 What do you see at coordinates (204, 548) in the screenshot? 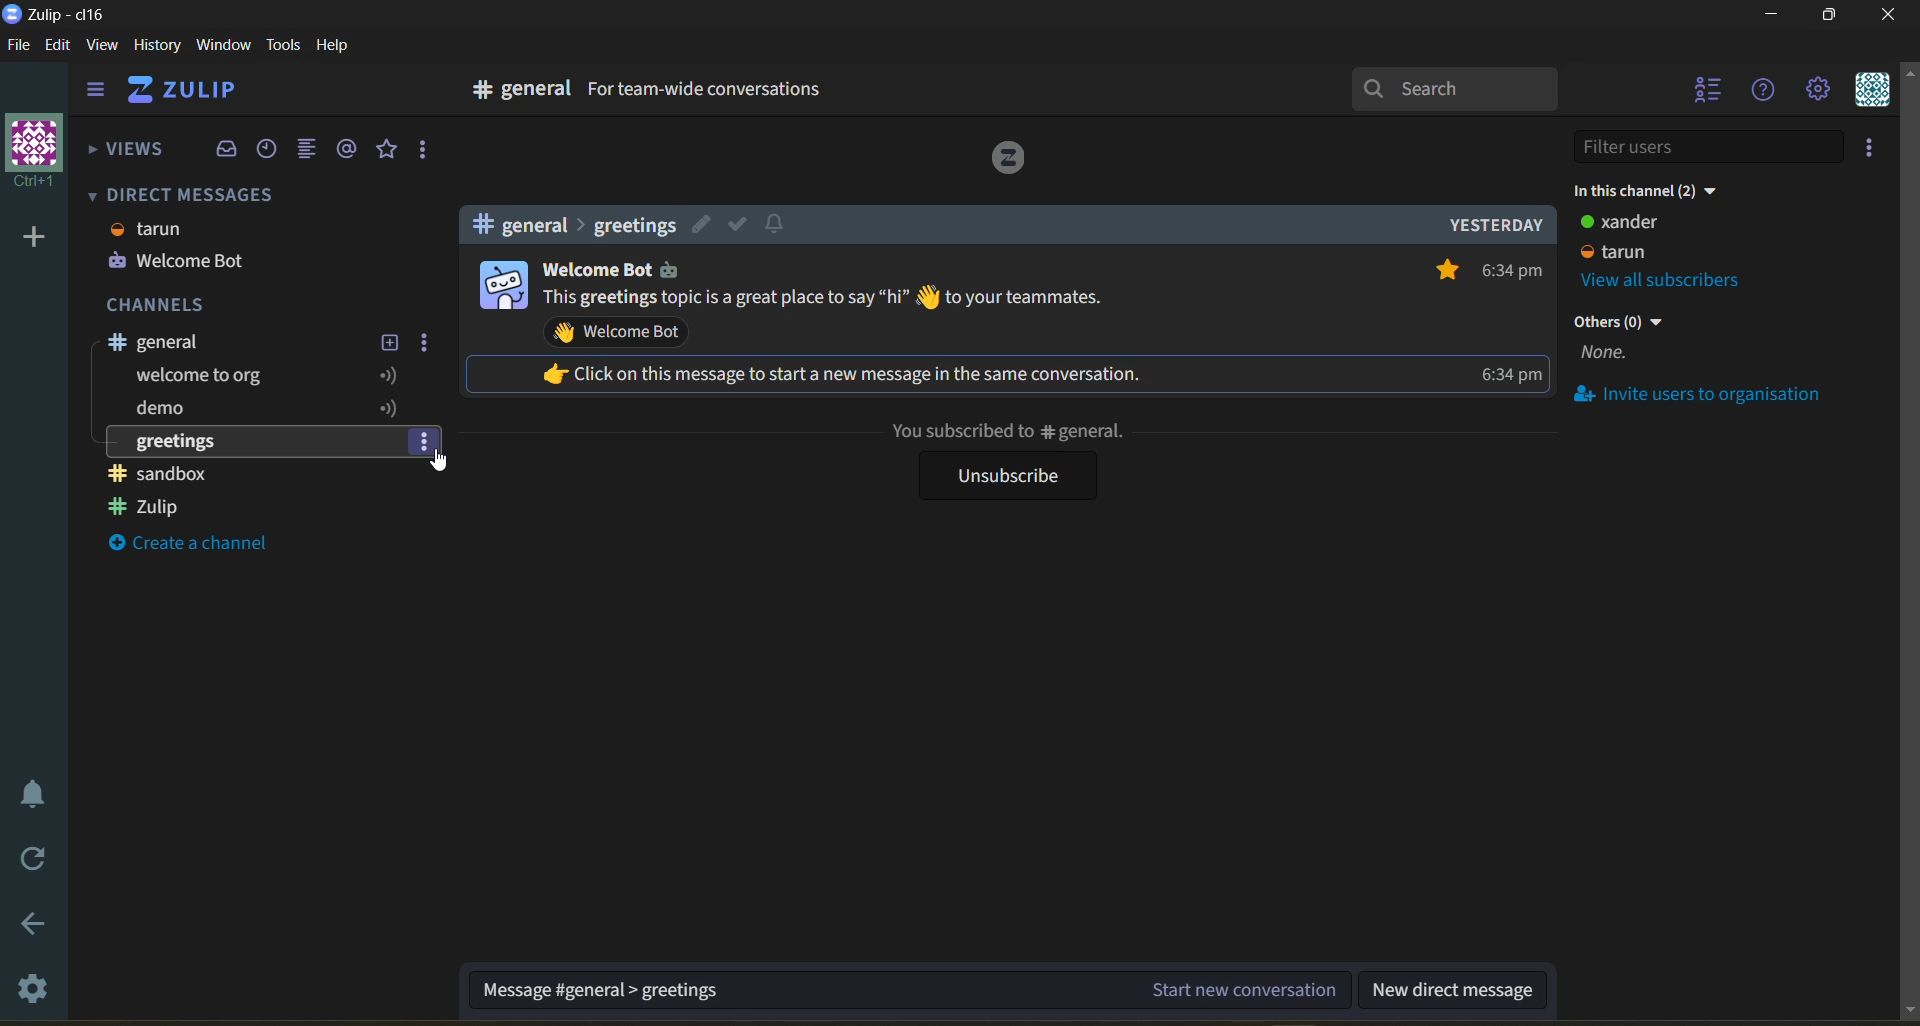
I see `create a channel` at bounding box center [204, 548].